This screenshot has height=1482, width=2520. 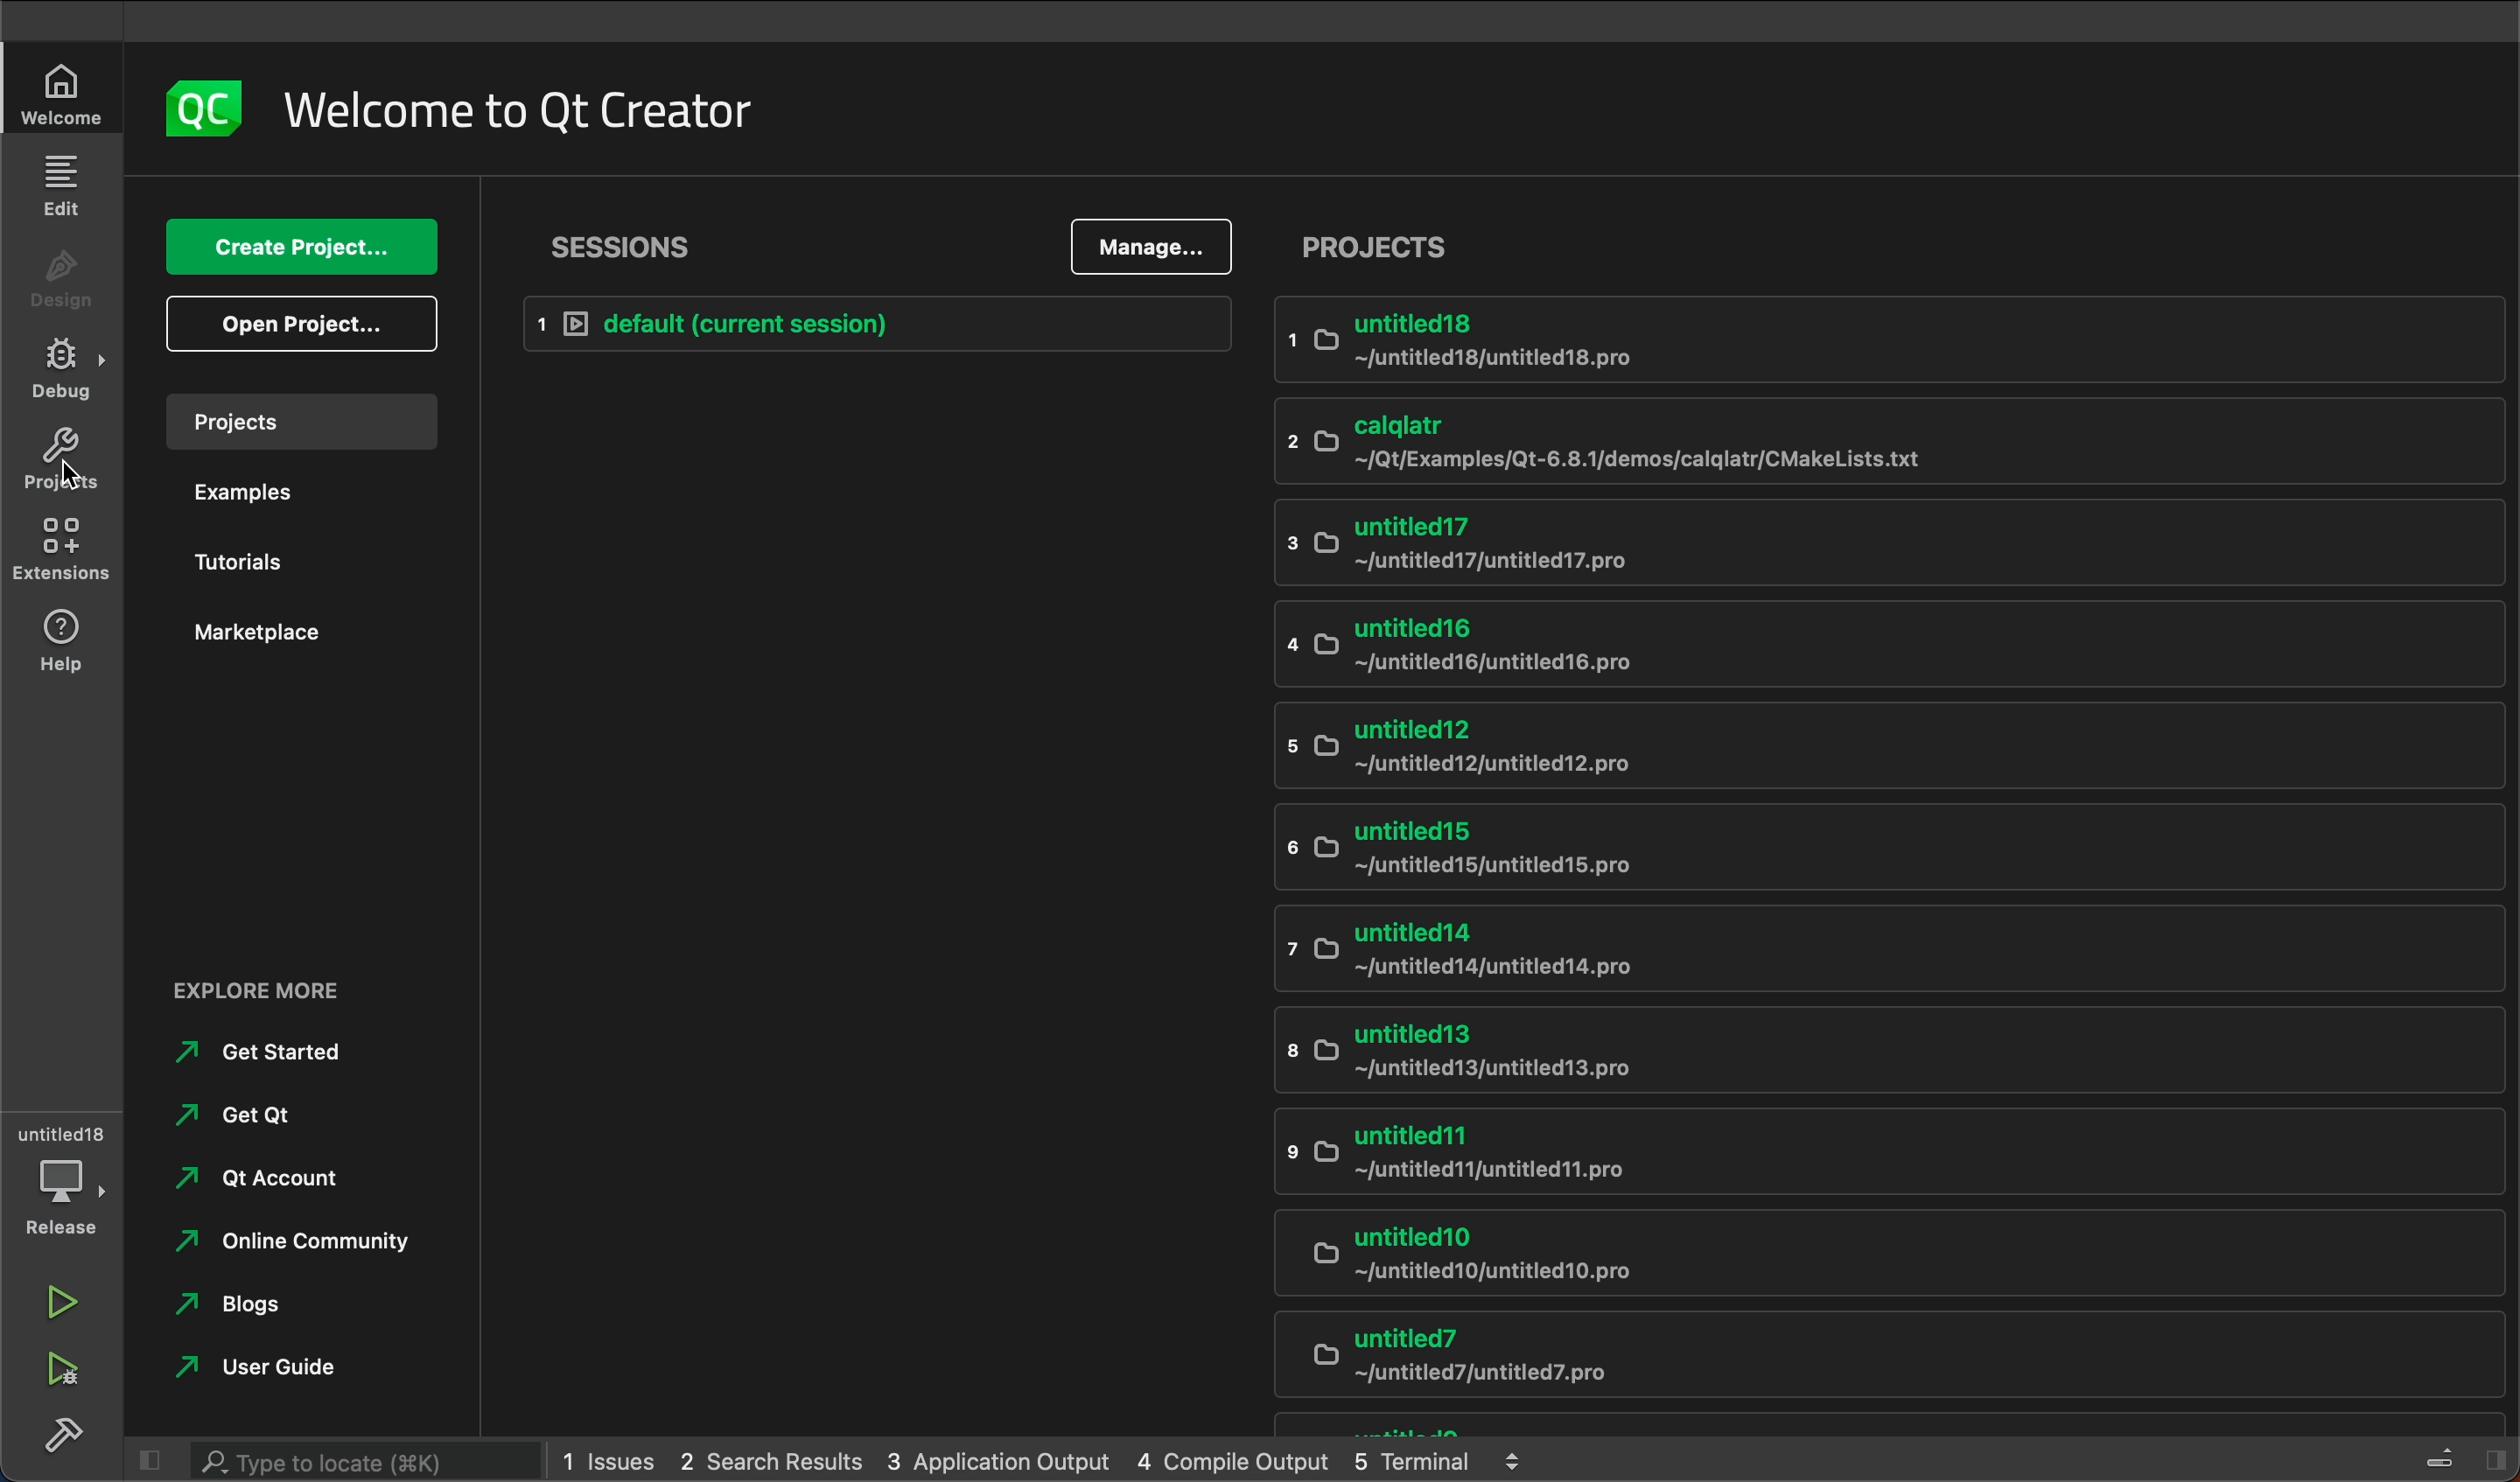 I want to click on CURSOR, so click(x=57, y=469).